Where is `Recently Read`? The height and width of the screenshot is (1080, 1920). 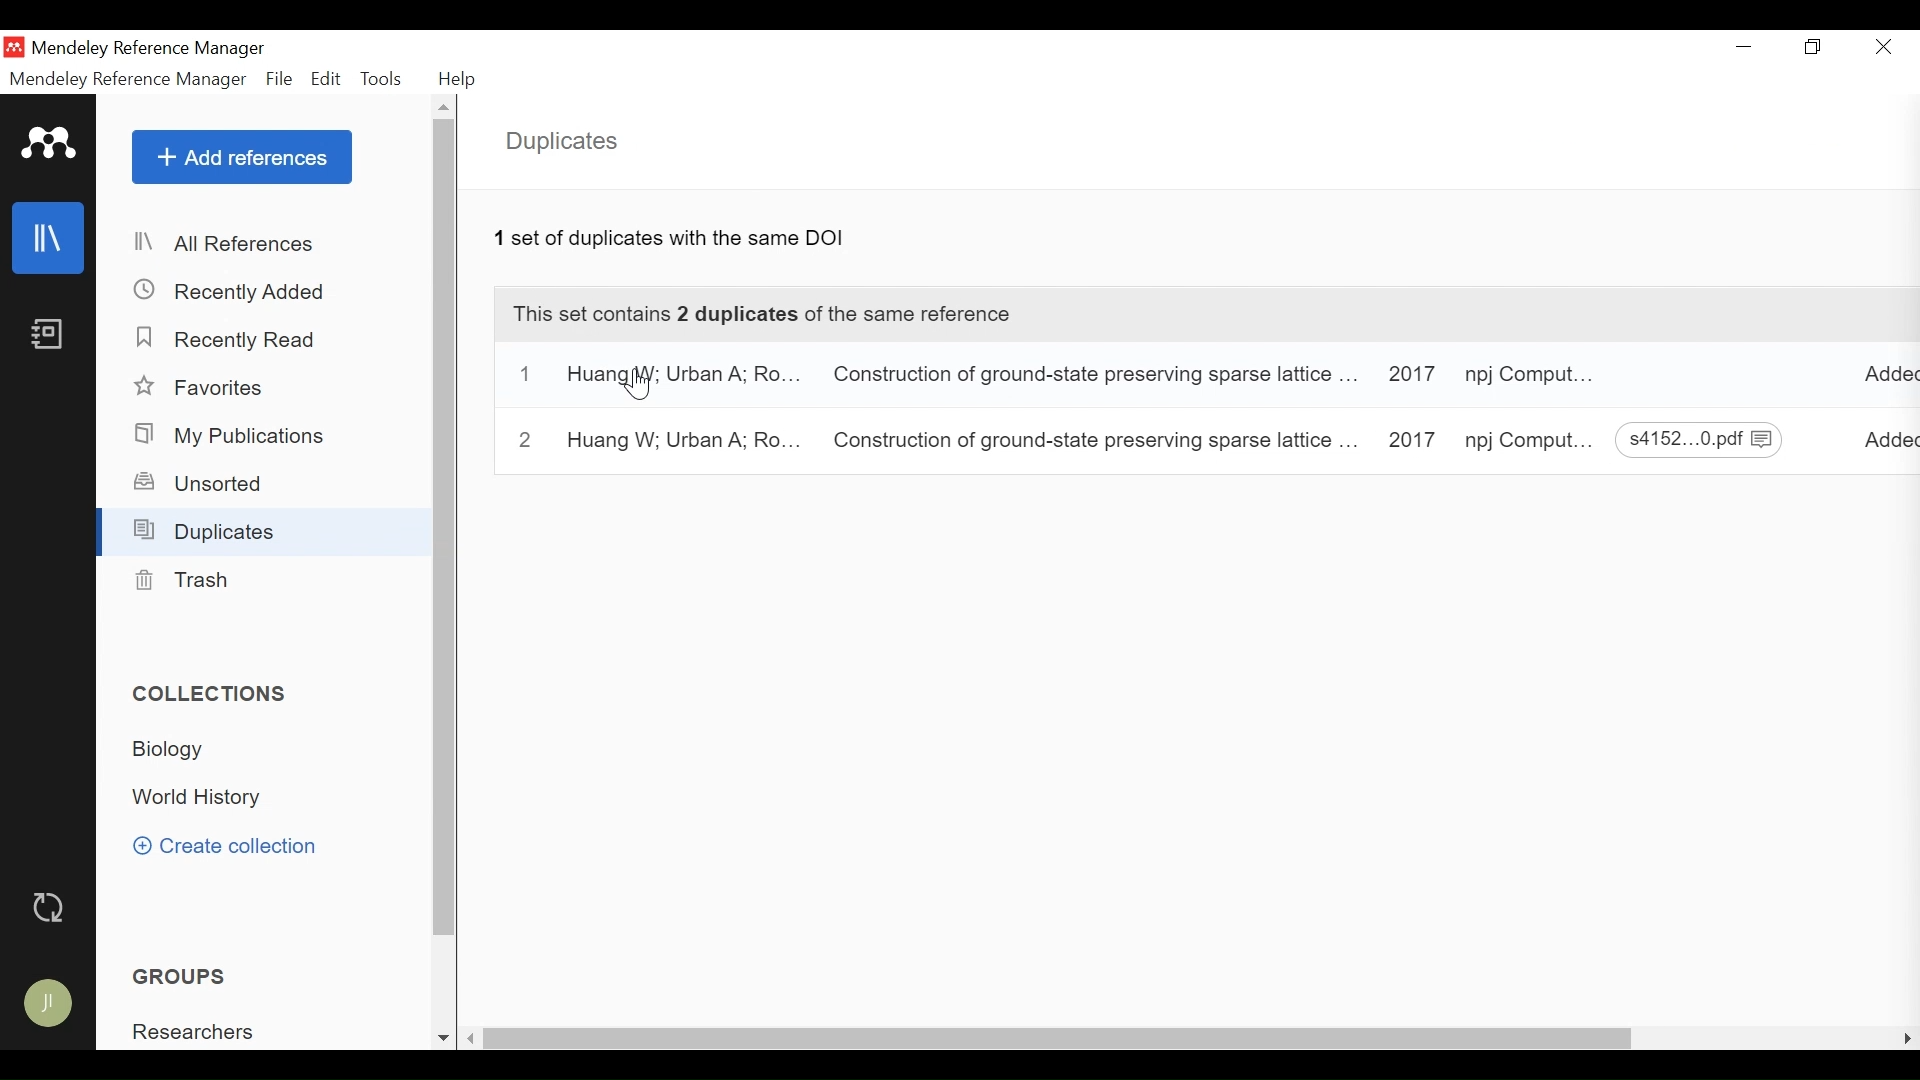 Recently Read is located at coordinates (231, 338).